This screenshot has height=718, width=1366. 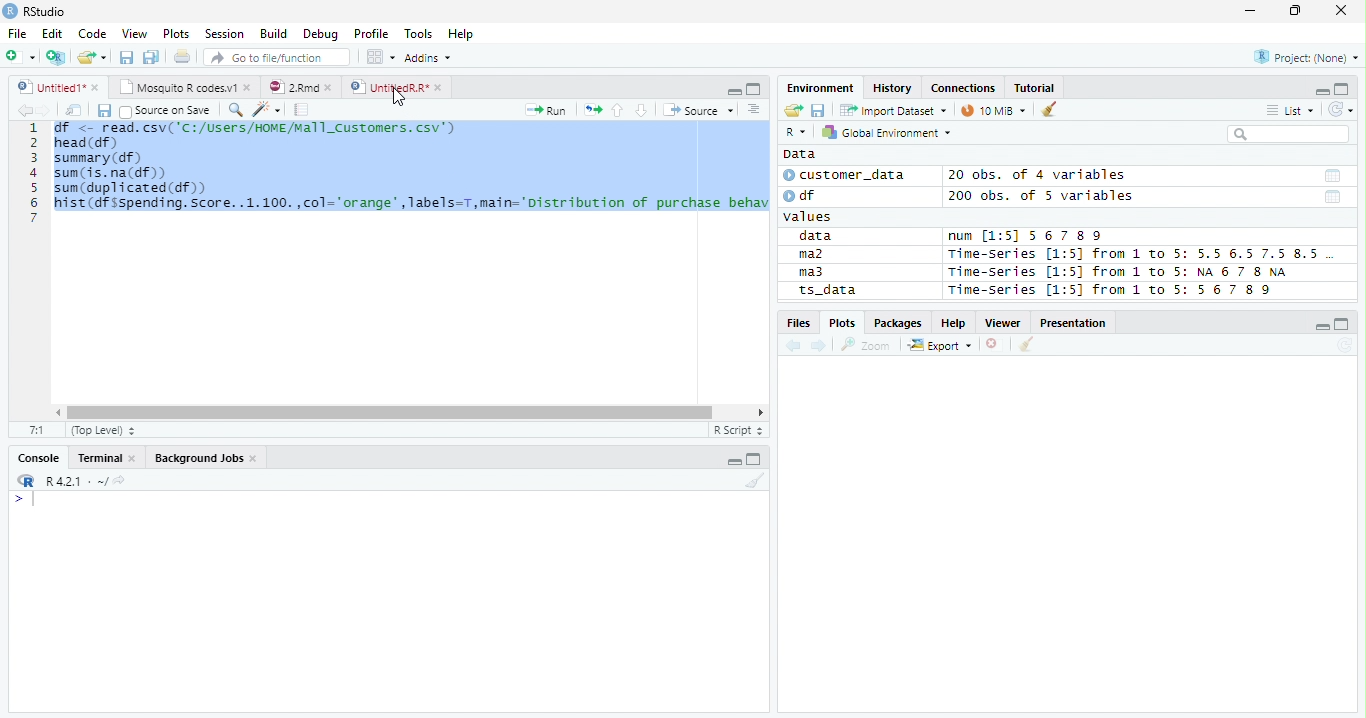 I want to click on File, so click(x=16, y=33).